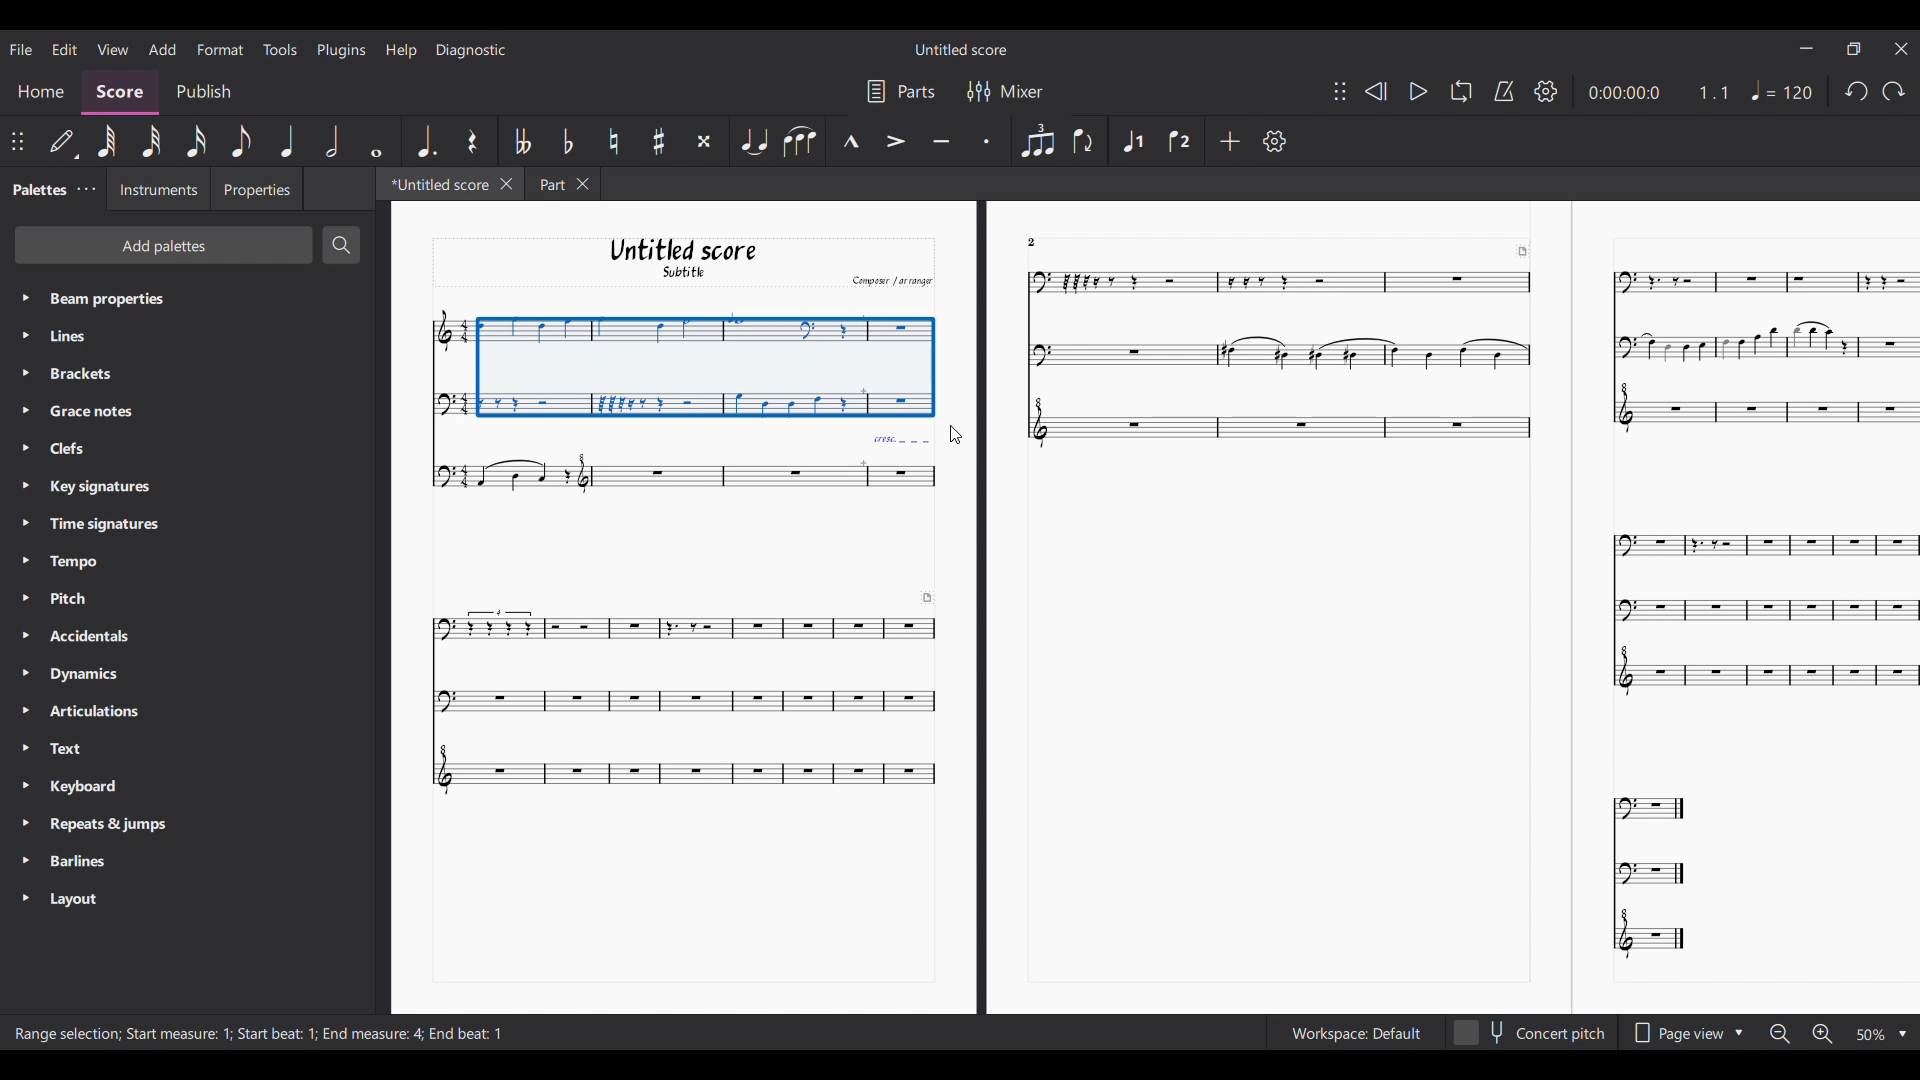 The image size is (1920, 1080). I want to click on Close , so click(1902, 48).